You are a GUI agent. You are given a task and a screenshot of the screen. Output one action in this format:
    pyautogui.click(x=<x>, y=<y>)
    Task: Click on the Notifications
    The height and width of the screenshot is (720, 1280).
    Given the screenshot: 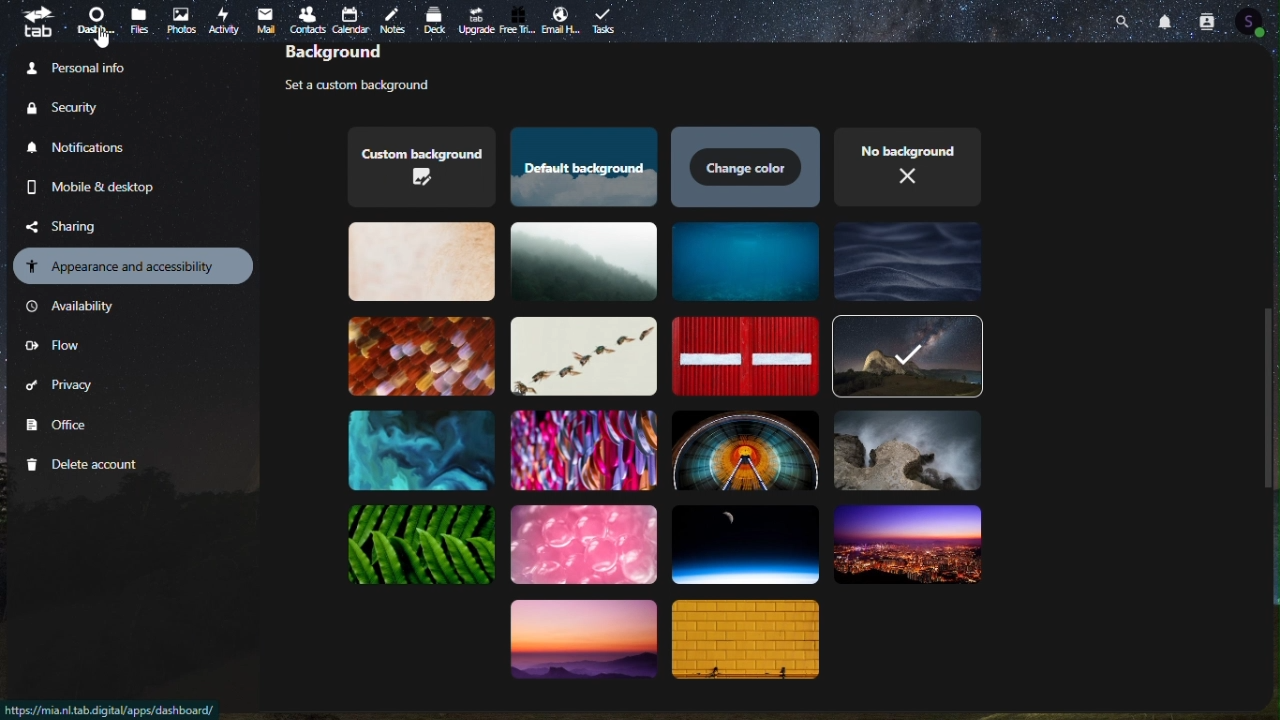 What is the action you would take?
    pyautogui.click(x=83, y=148)
    